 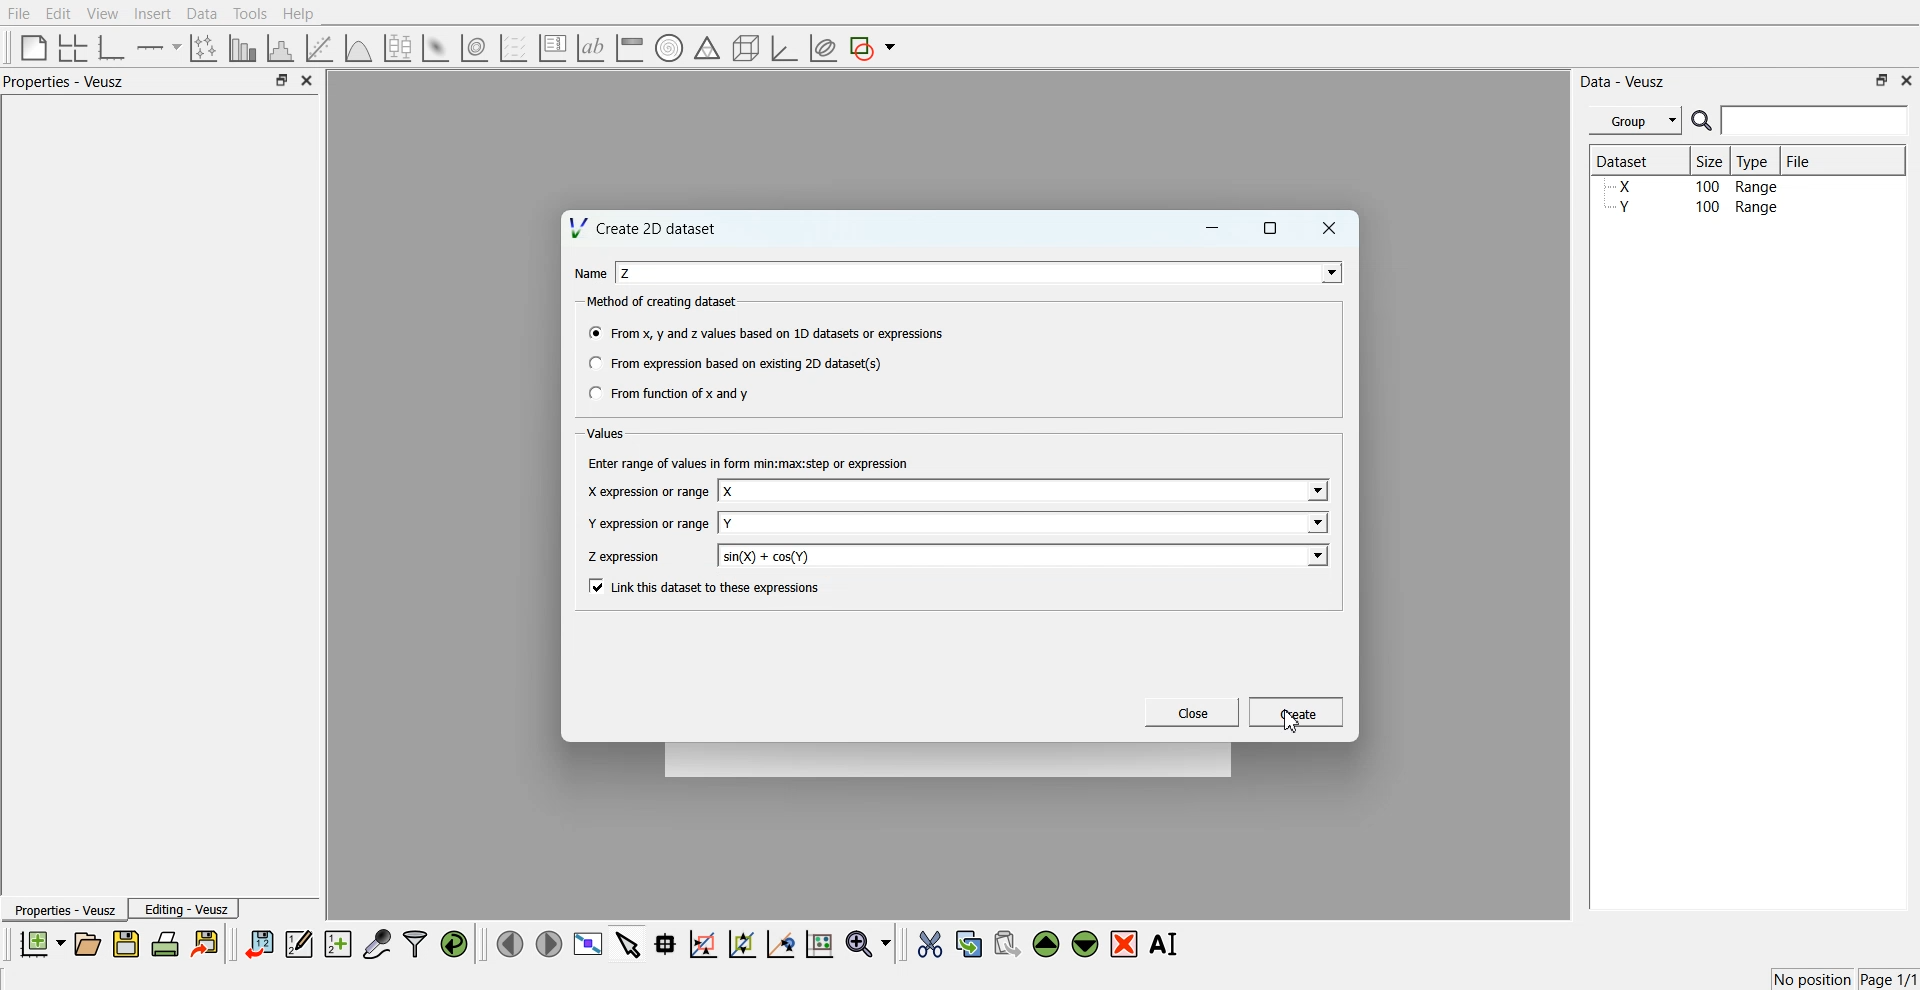 I want to click on New document, so click(x=41, y=943).